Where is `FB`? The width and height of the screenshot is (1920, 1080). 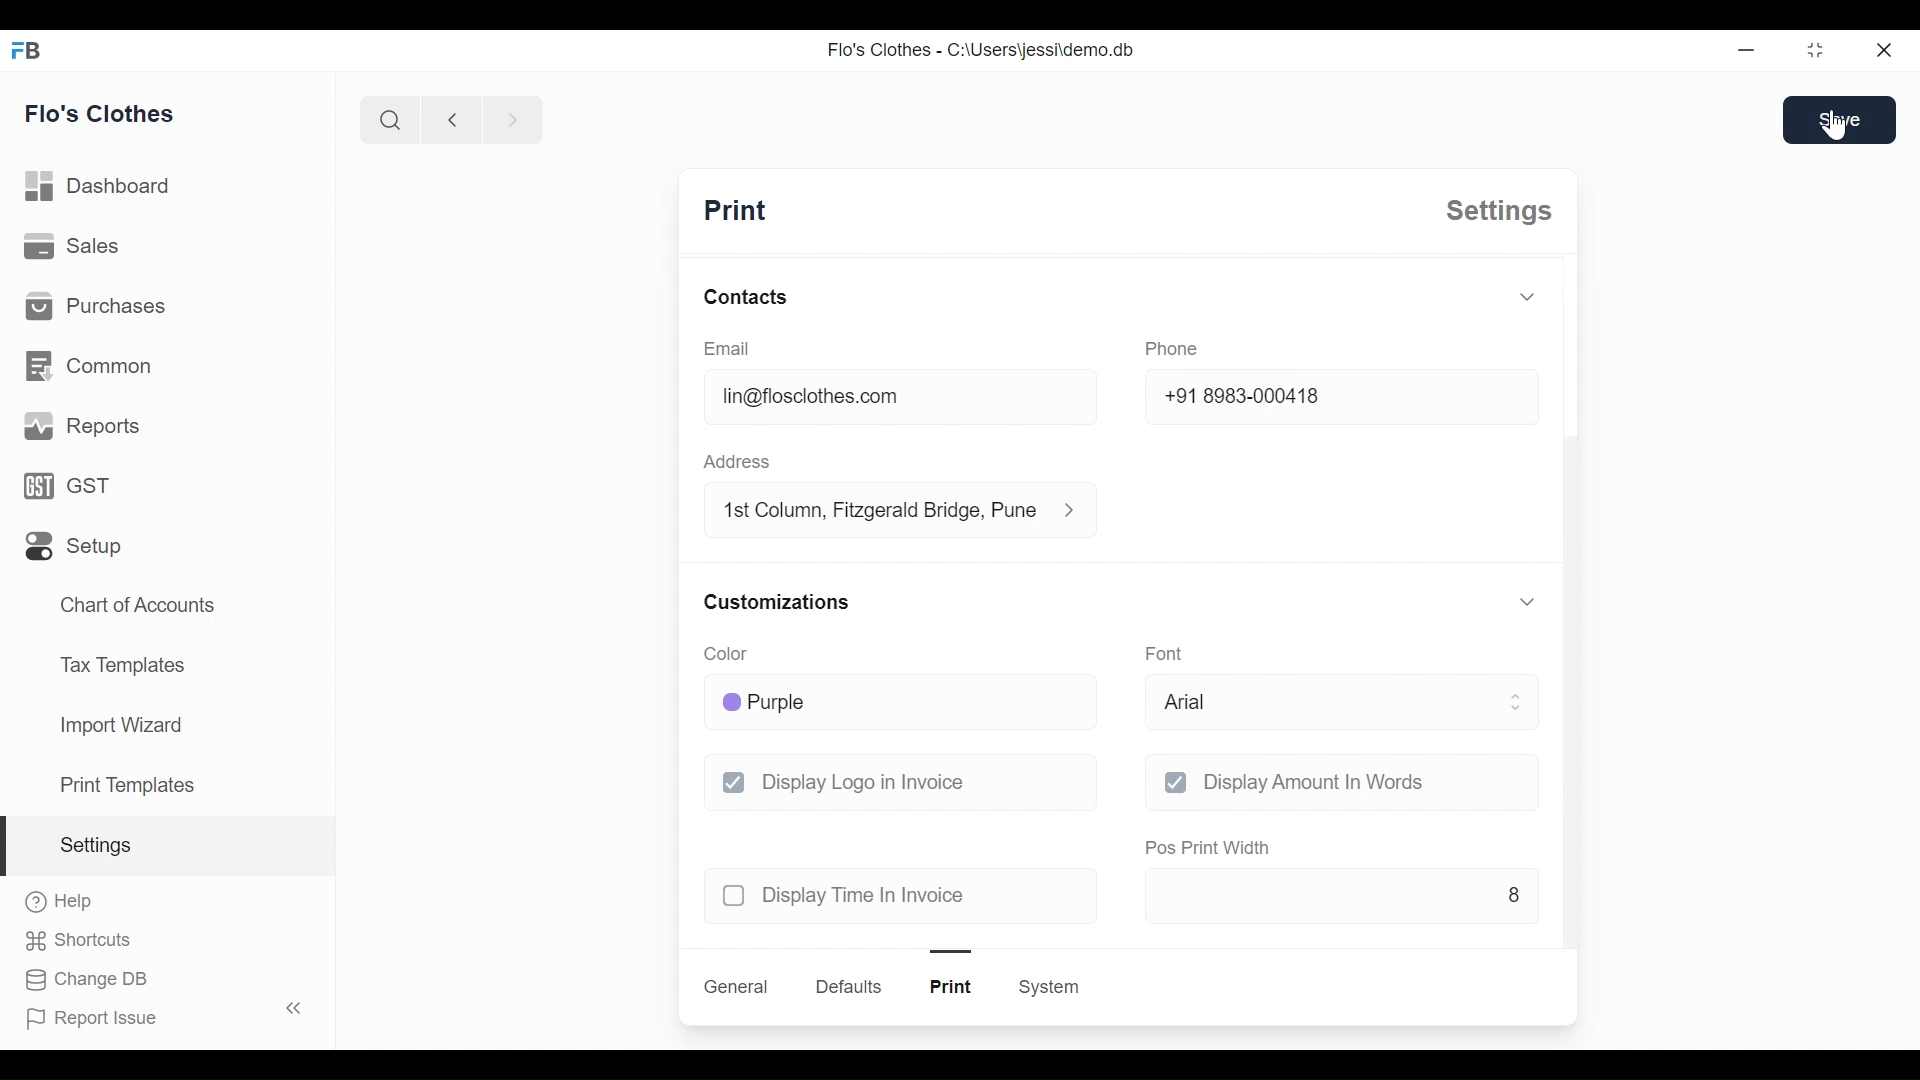 FB is located at coordinates (28, 49).